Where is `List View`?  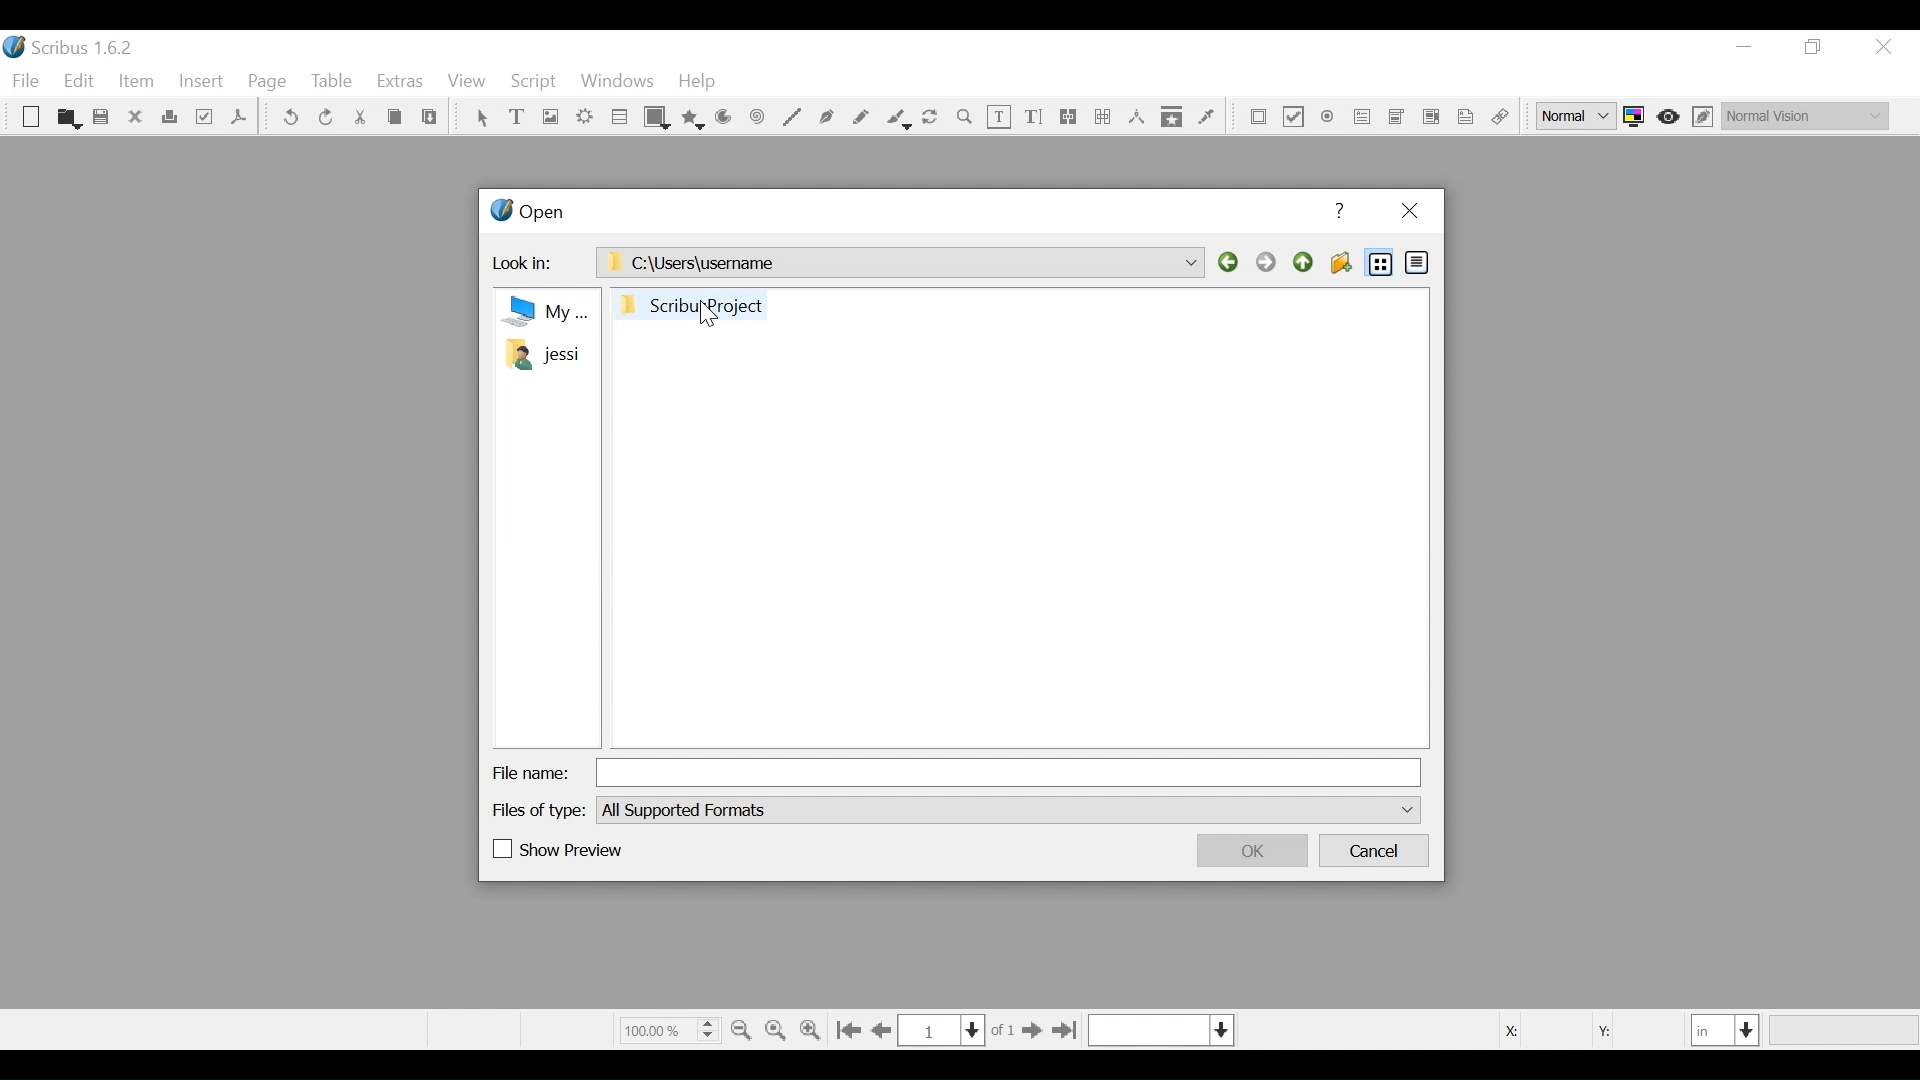 List View is located at coordinates (1381, 263).